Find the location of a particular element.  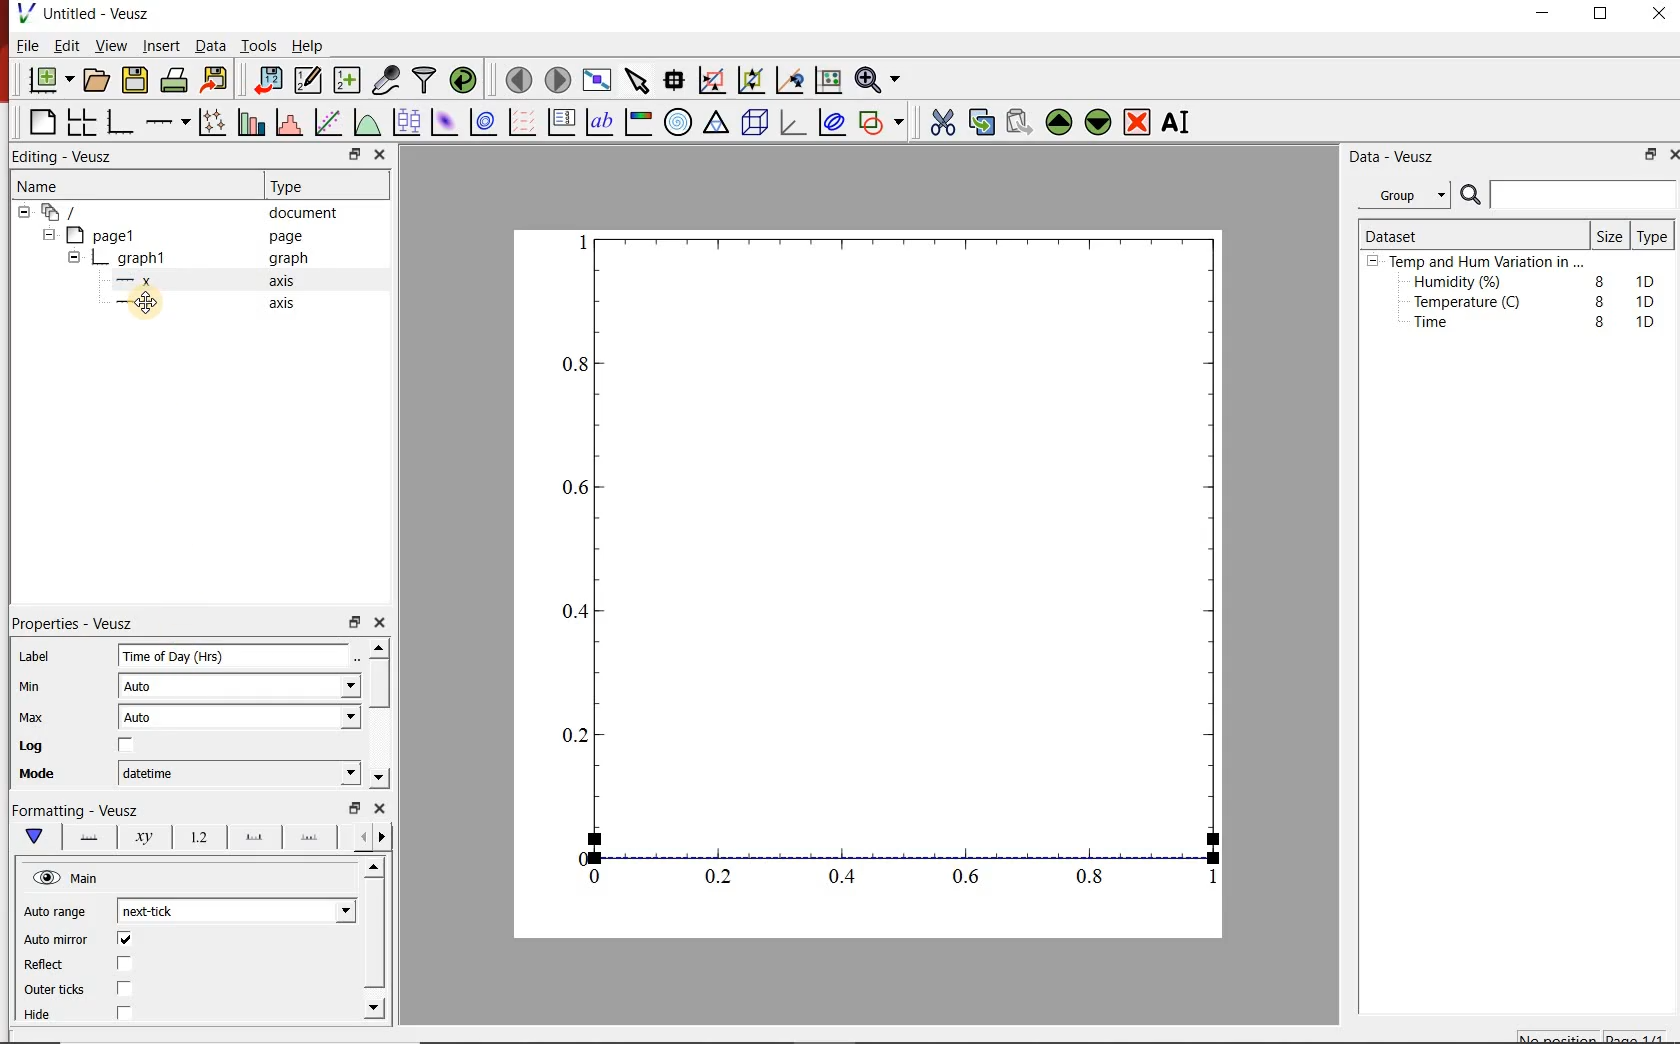

Name is located at coordinates (56, 188).